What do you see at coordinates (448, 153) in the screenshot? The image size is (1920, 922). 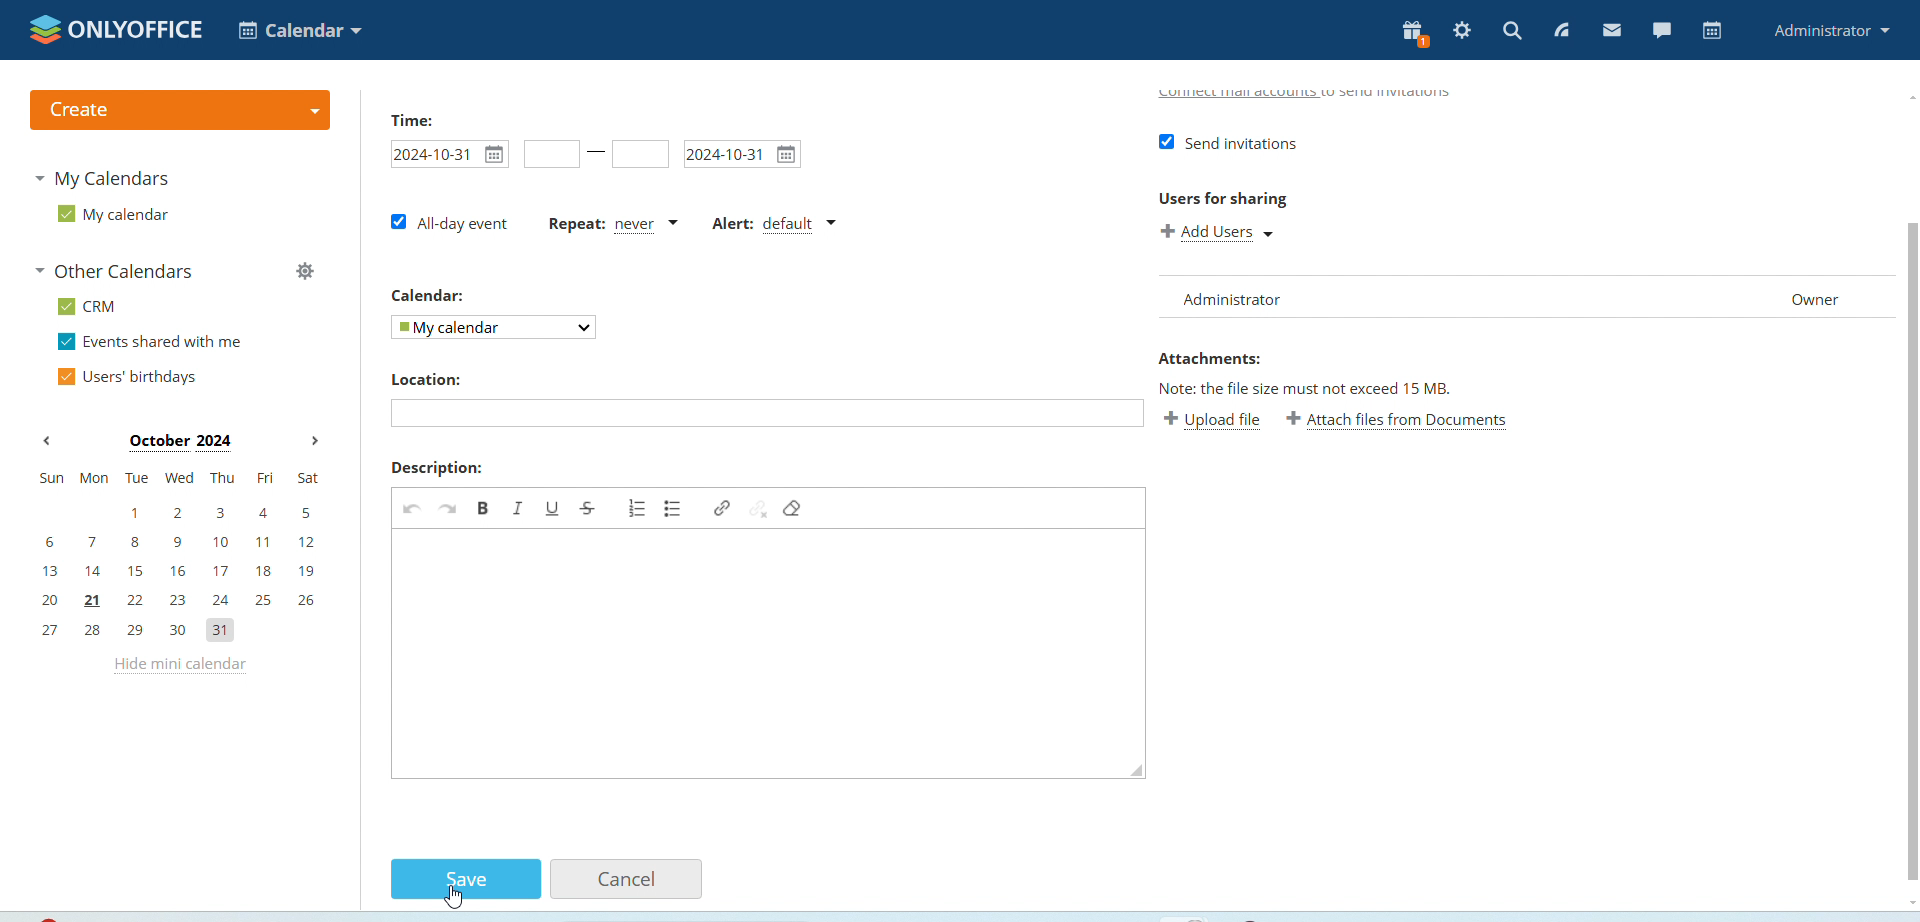 I see `2024-10-31` at bounding box center [448, 153].